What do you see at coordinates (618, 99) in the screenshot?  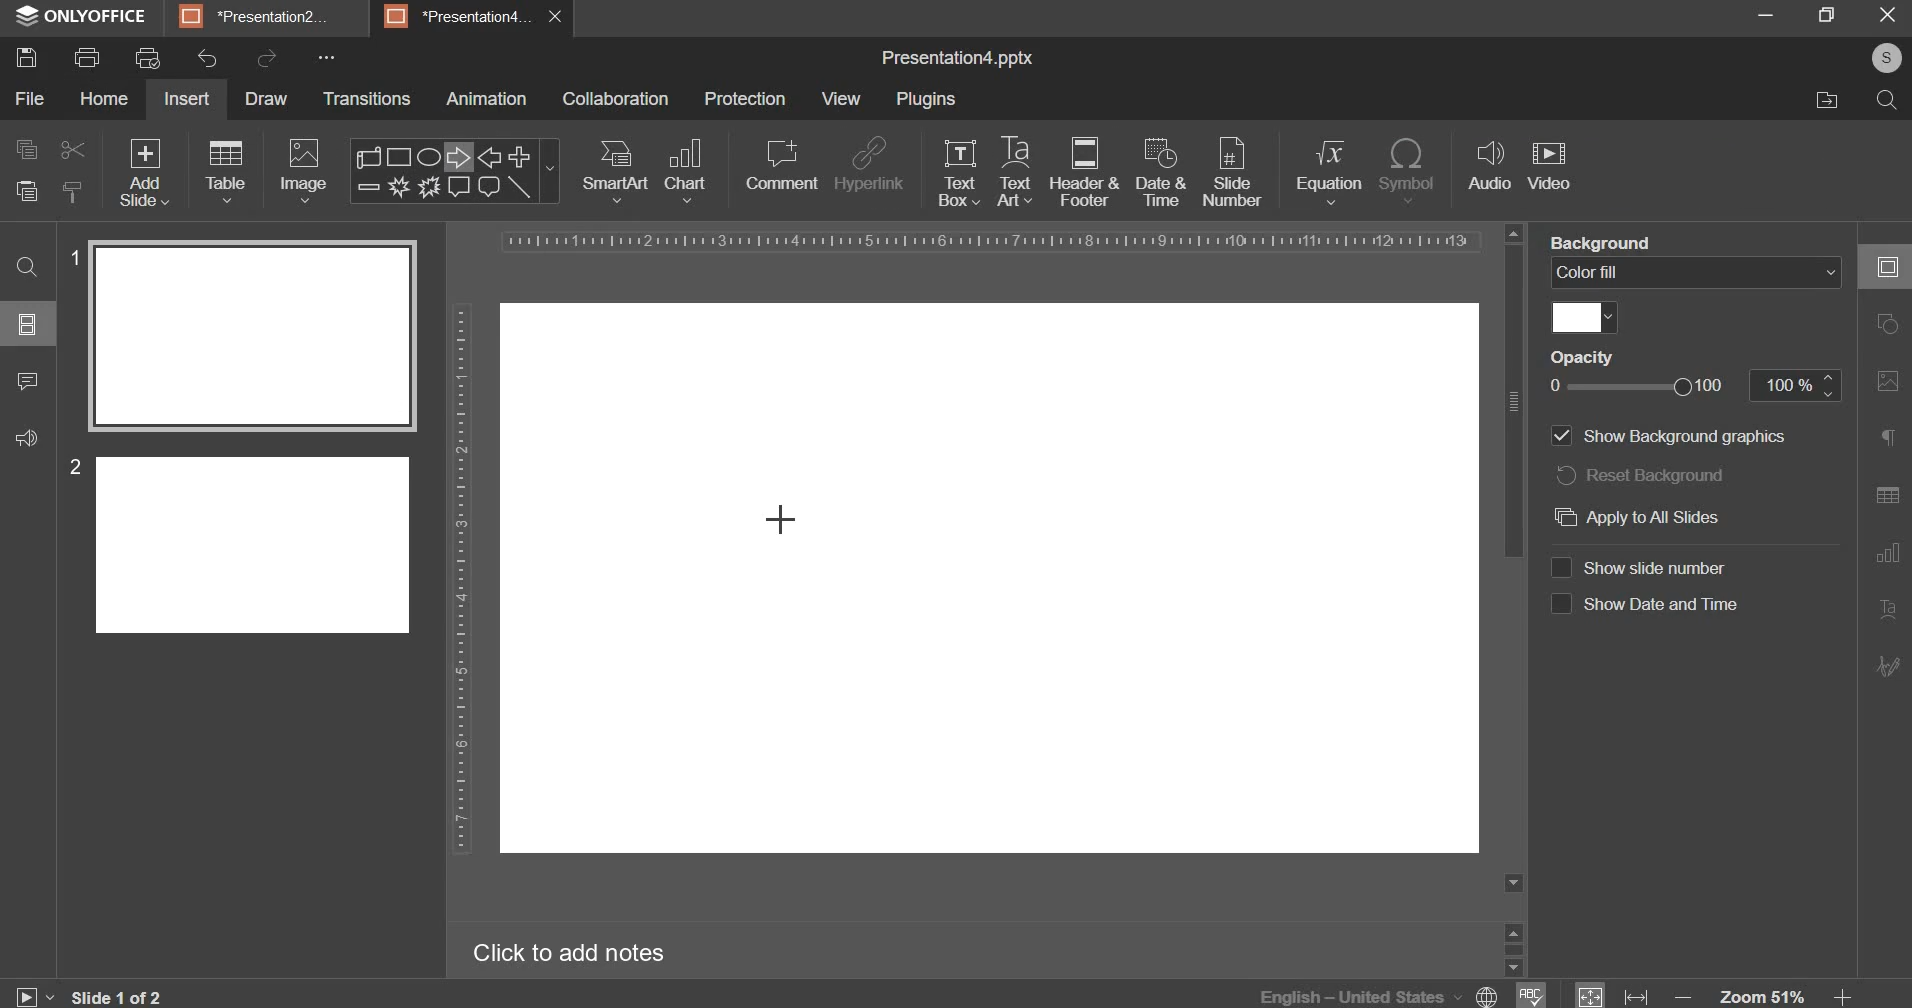 I see `collaboration` at bounding box center [618, 99].